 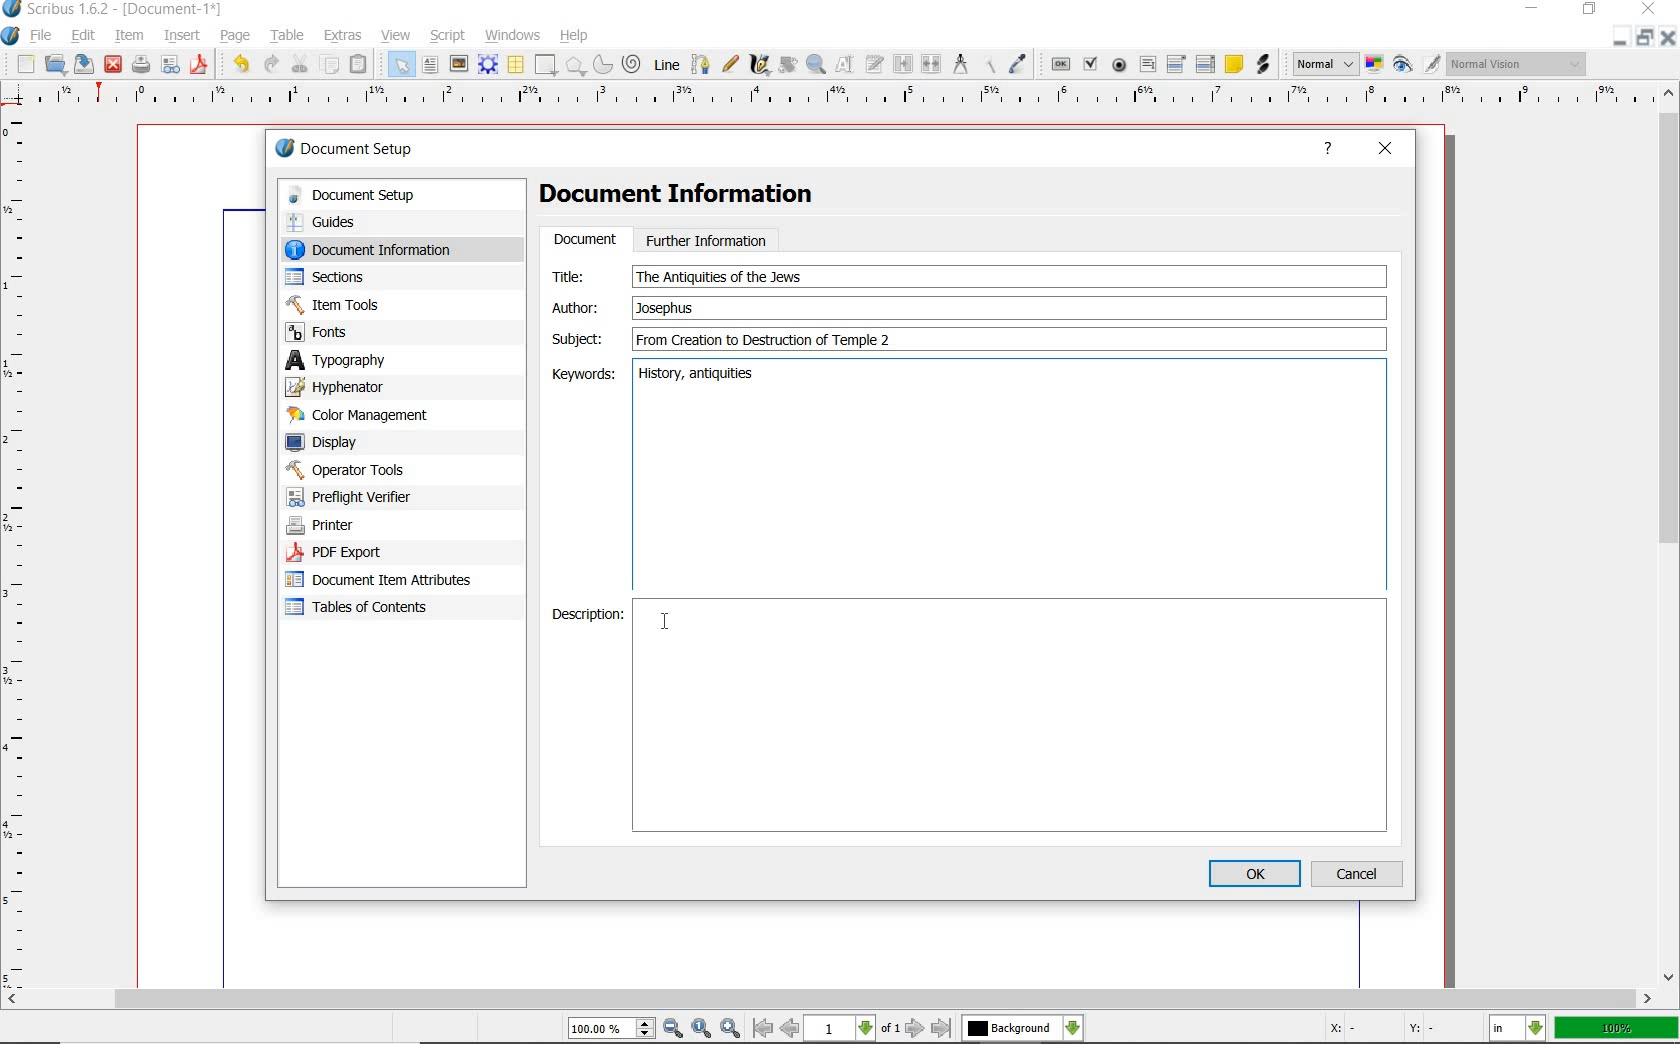 What do you see at coordinates (288, 35) in the screenshot?
I see `table` at bounding box center [288, 35].